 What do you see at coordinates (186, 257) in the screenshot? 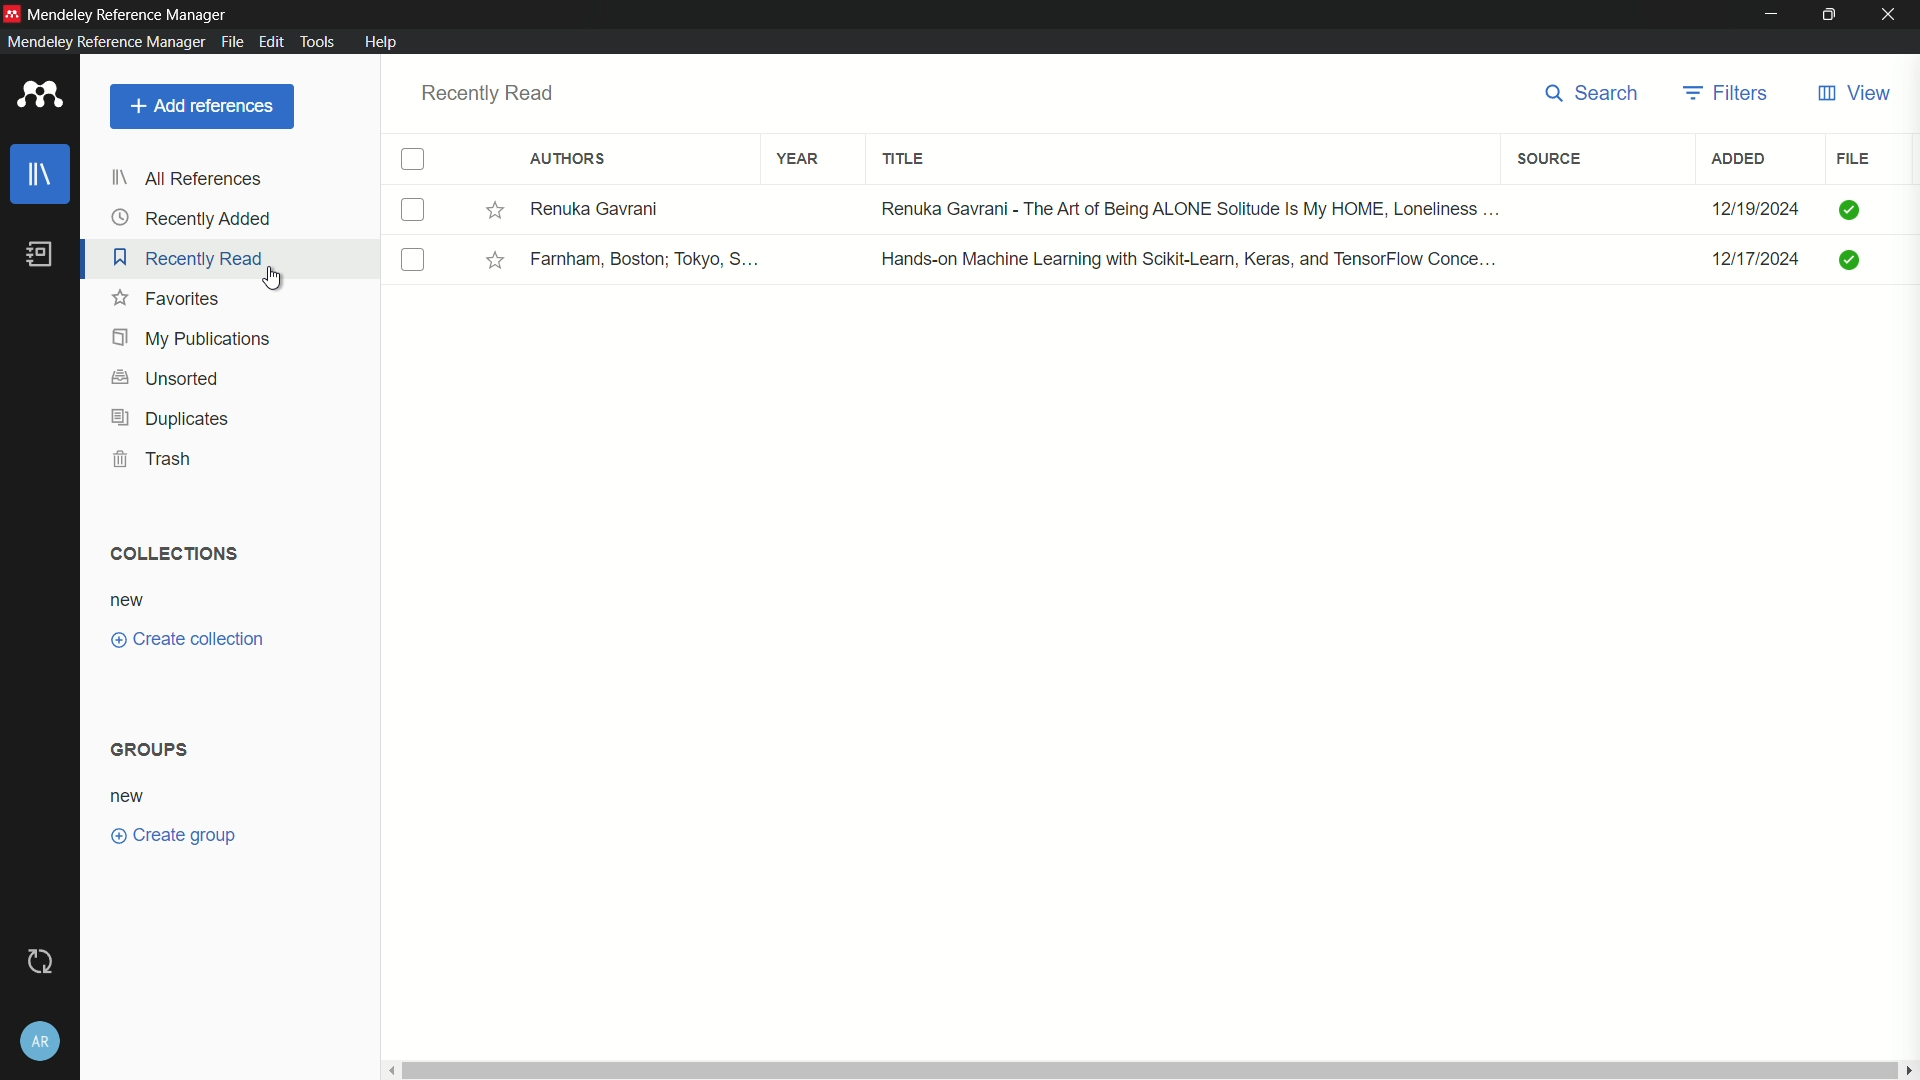
I see `recently read` at bounding box center [186, 257].